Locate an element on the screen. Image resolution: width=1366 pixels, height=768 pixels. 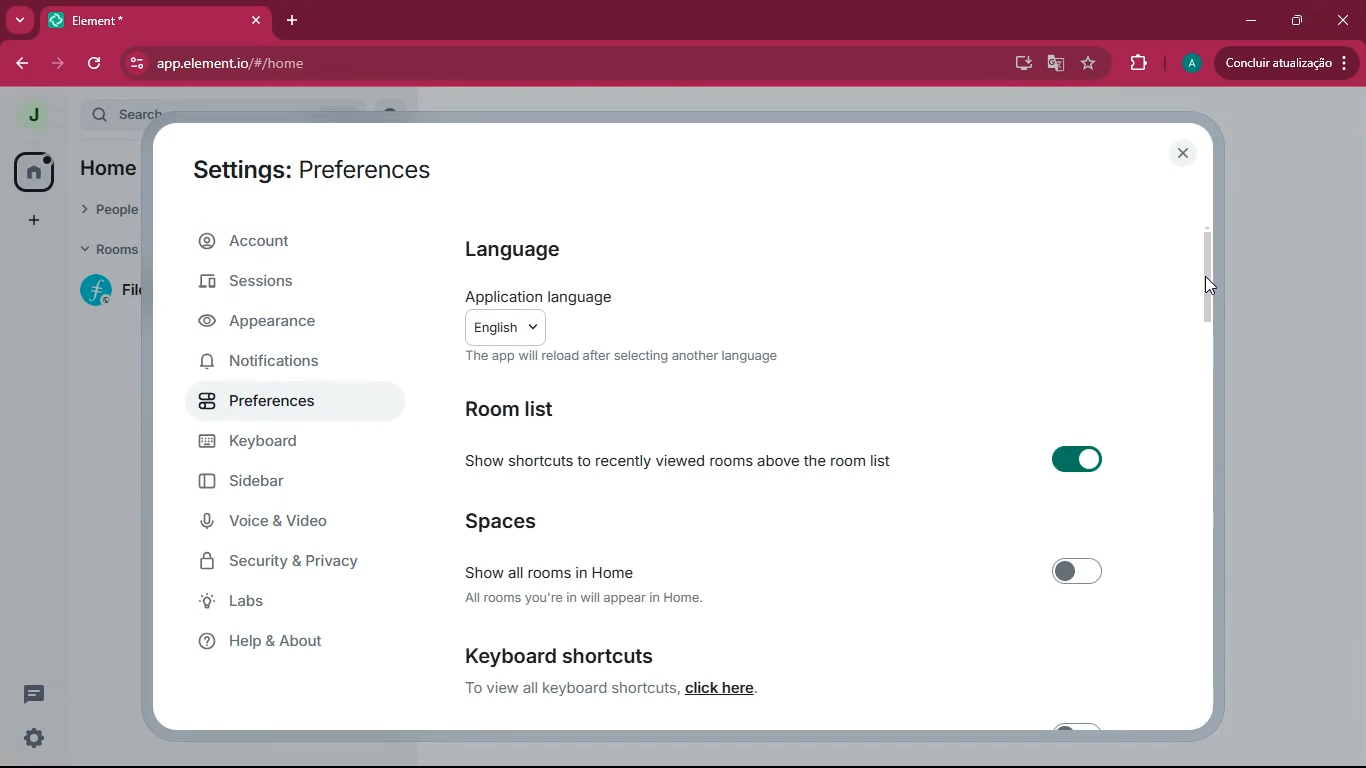
This is how you appear to others on the app. is located at coordinates (642, 359).